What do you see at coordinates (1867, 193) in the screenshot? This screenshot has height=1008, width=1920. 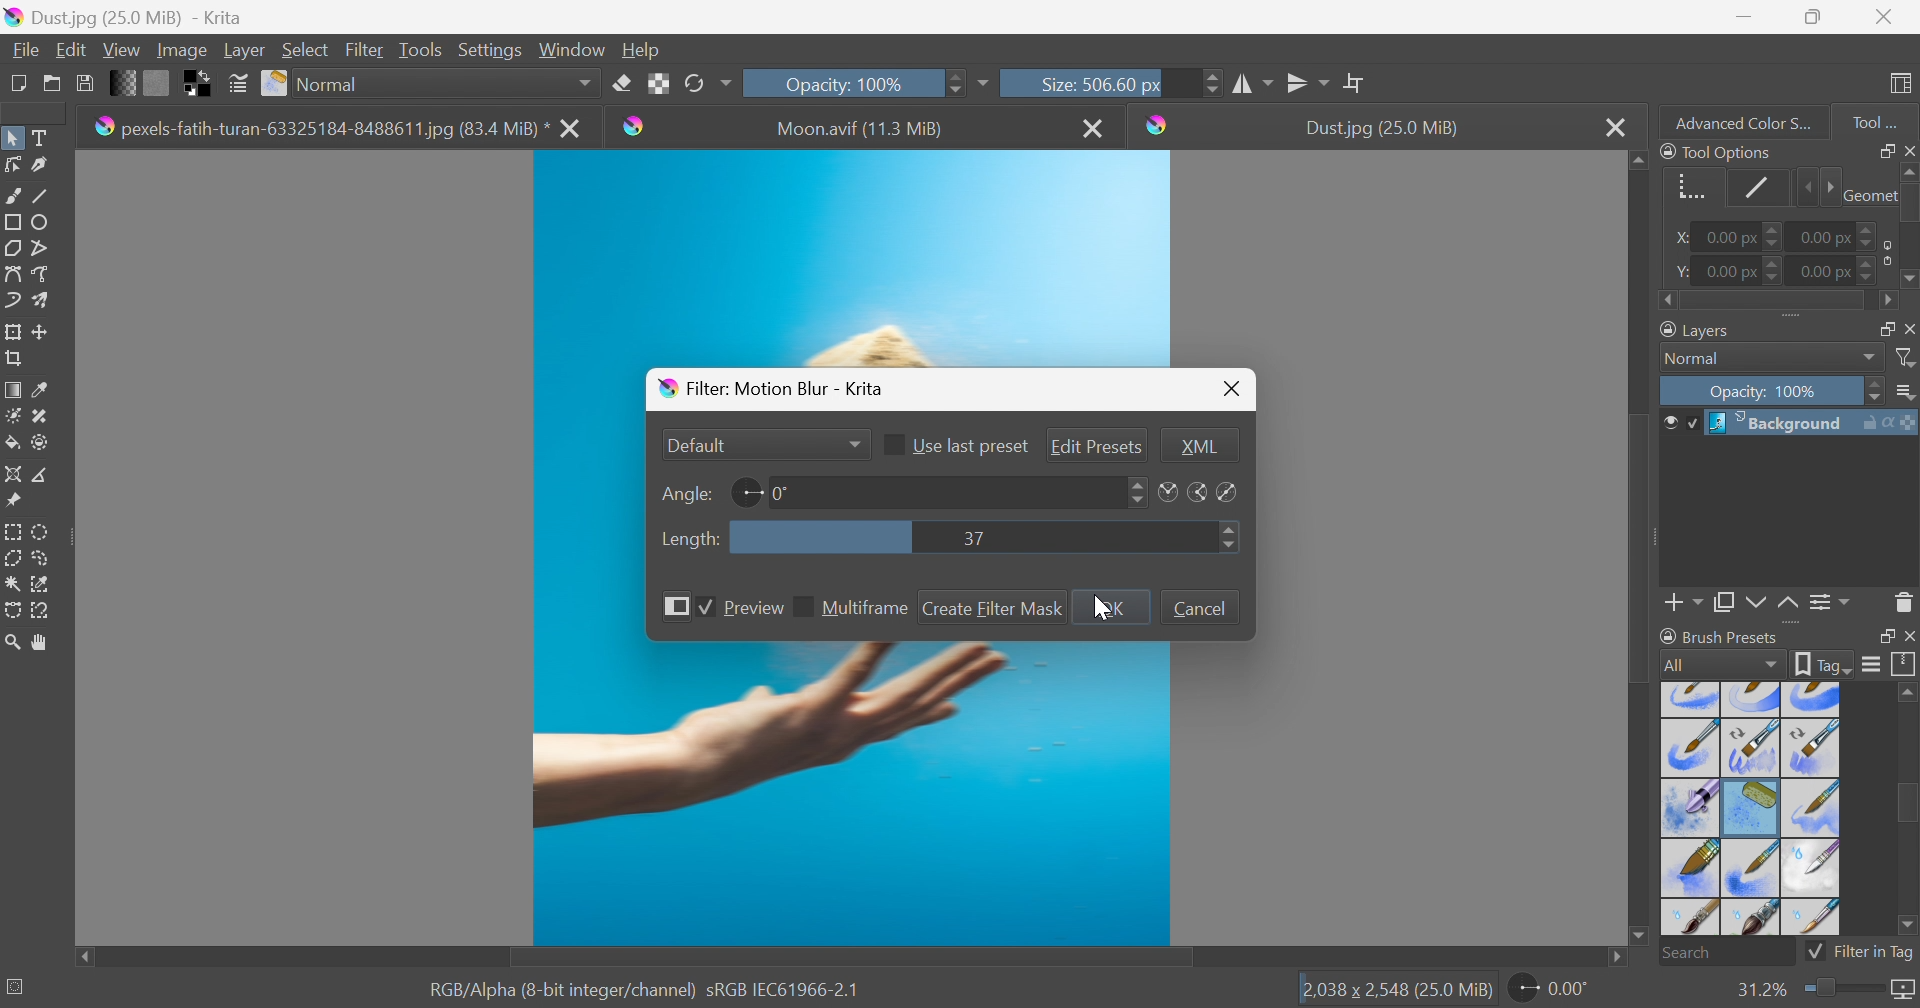 I see `Geometry` at bounding box center [1867, 193].